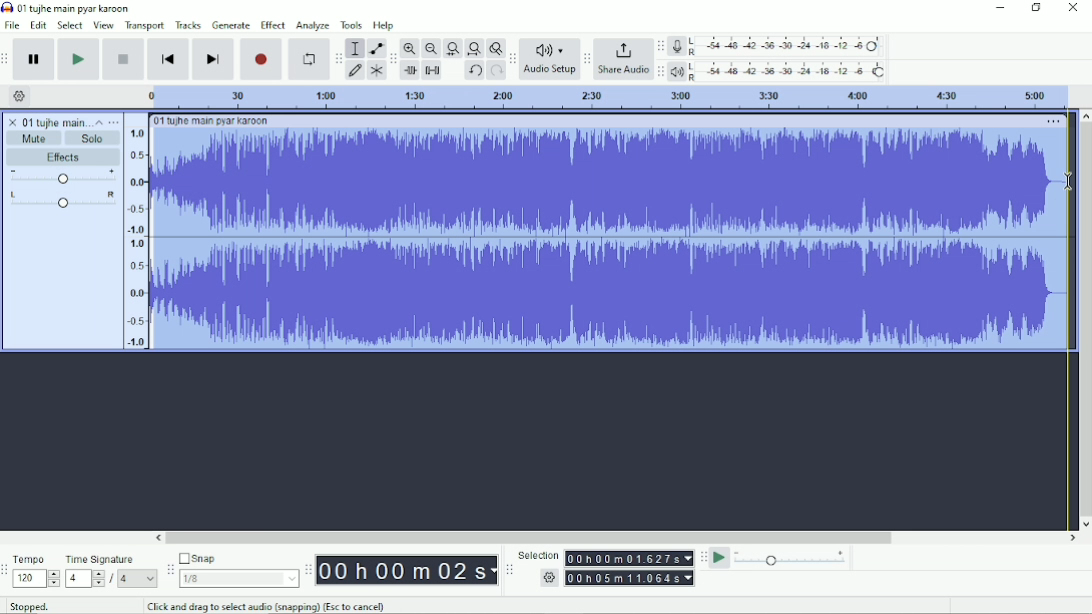 Image resolution: width=1092 pixels, height=614 pixels. I want to click on Vertical scrollbar, so click(1085, 319).